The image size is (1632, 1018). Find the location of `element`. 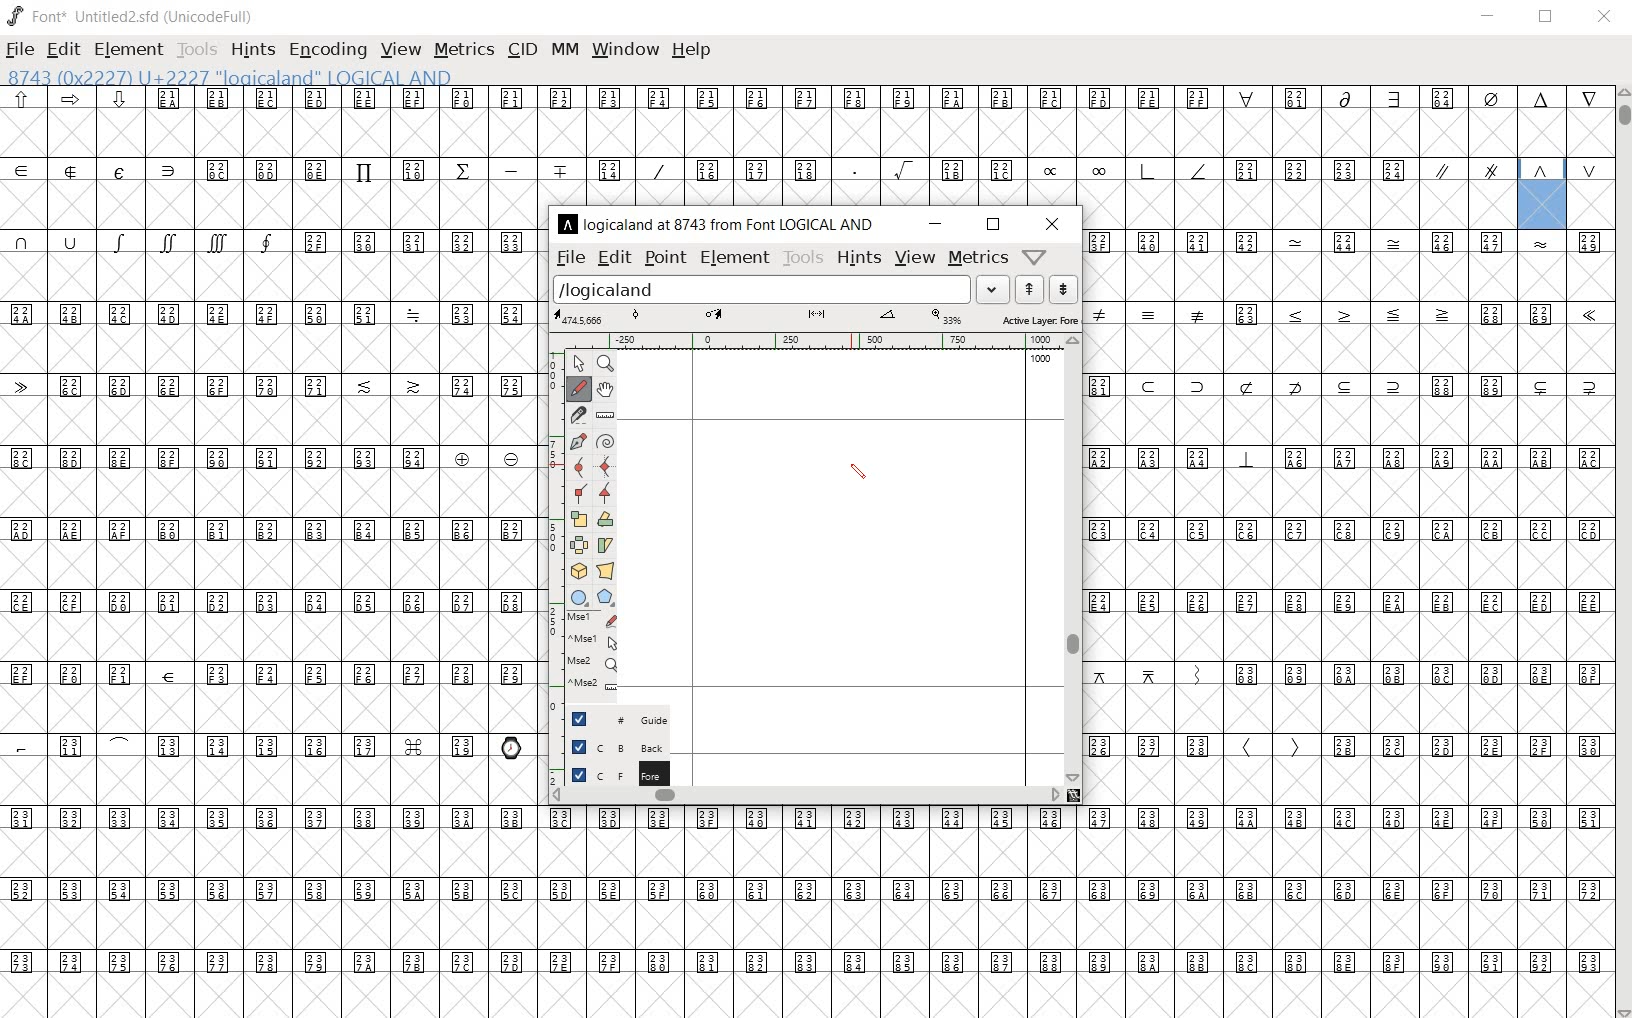

element is located at coordinates (735, 257).